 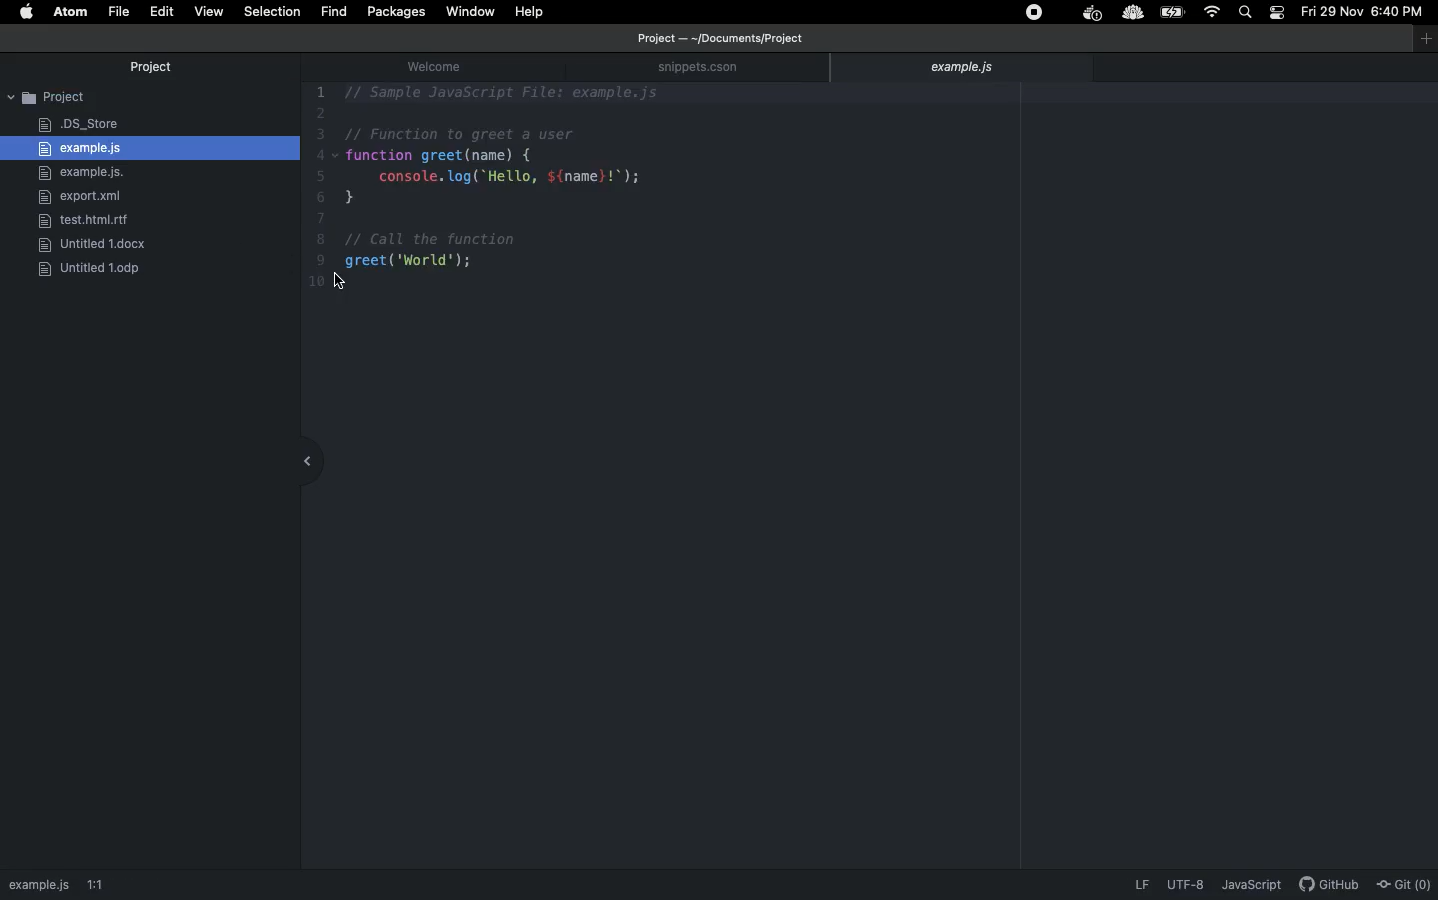 I want to click on Date, so click(x=1332, y=12).